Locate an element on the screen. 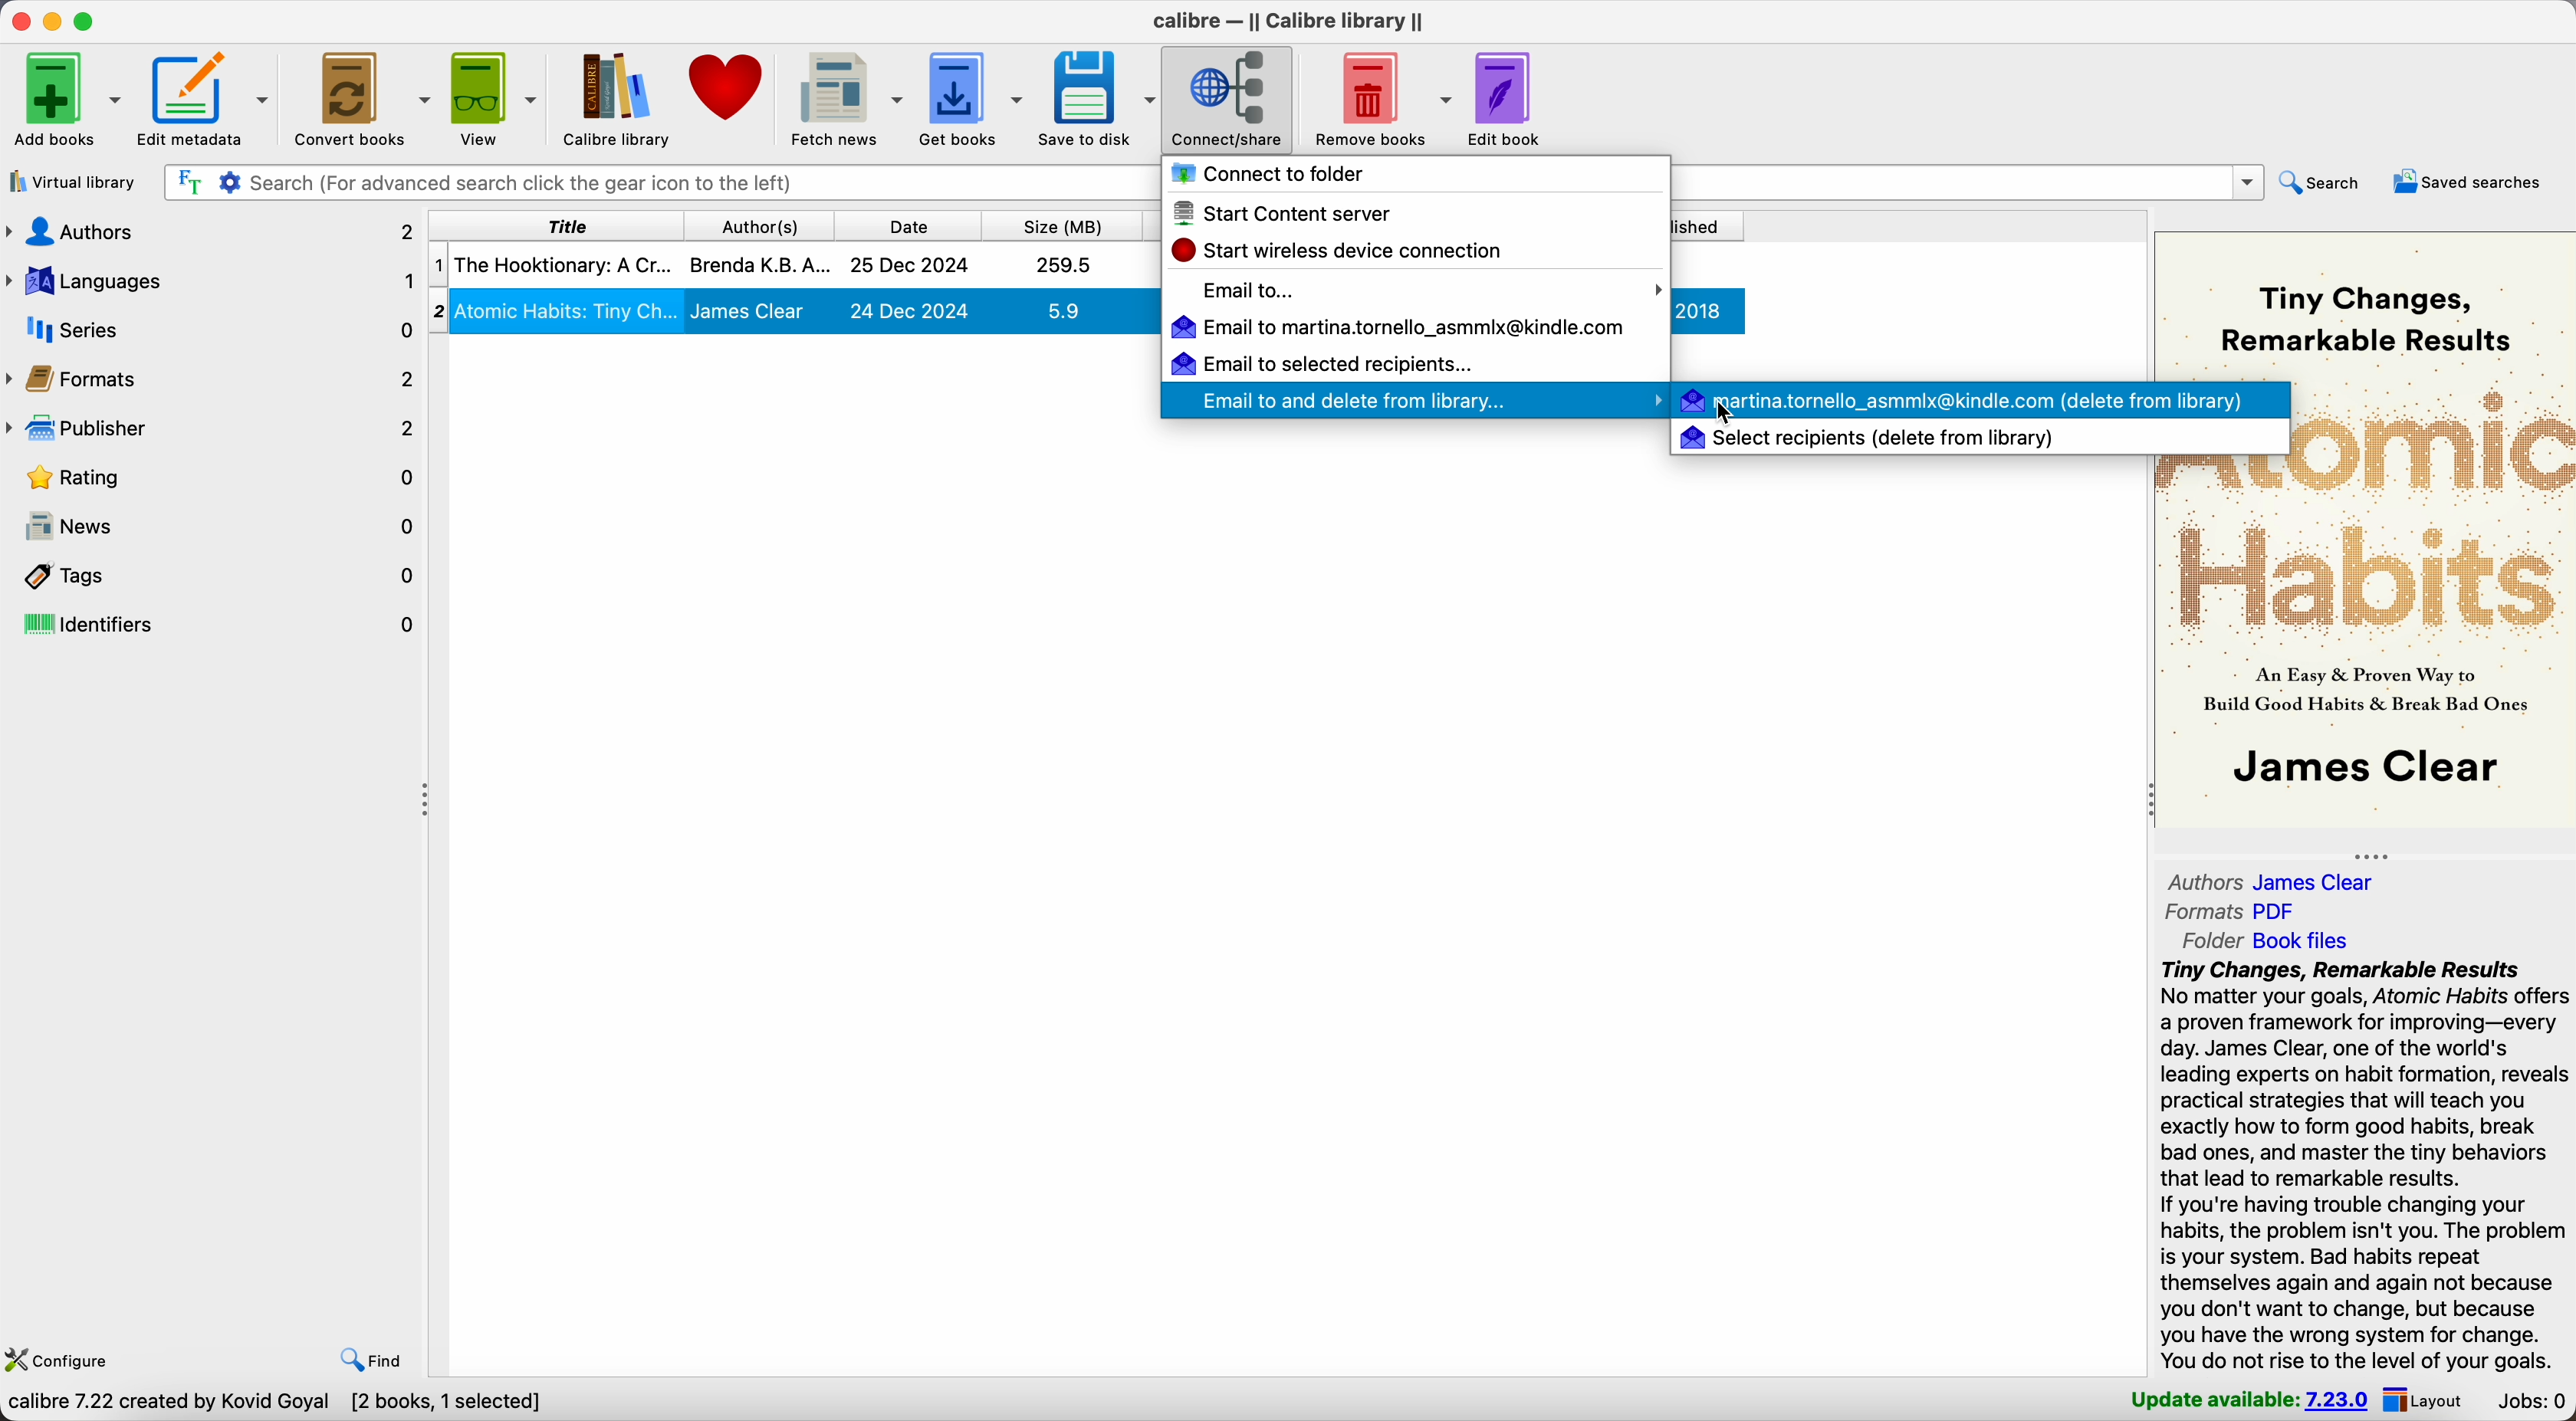 This screenshot has width=2576, height=1421. 259.5 is located at coordinates (1065, 264).